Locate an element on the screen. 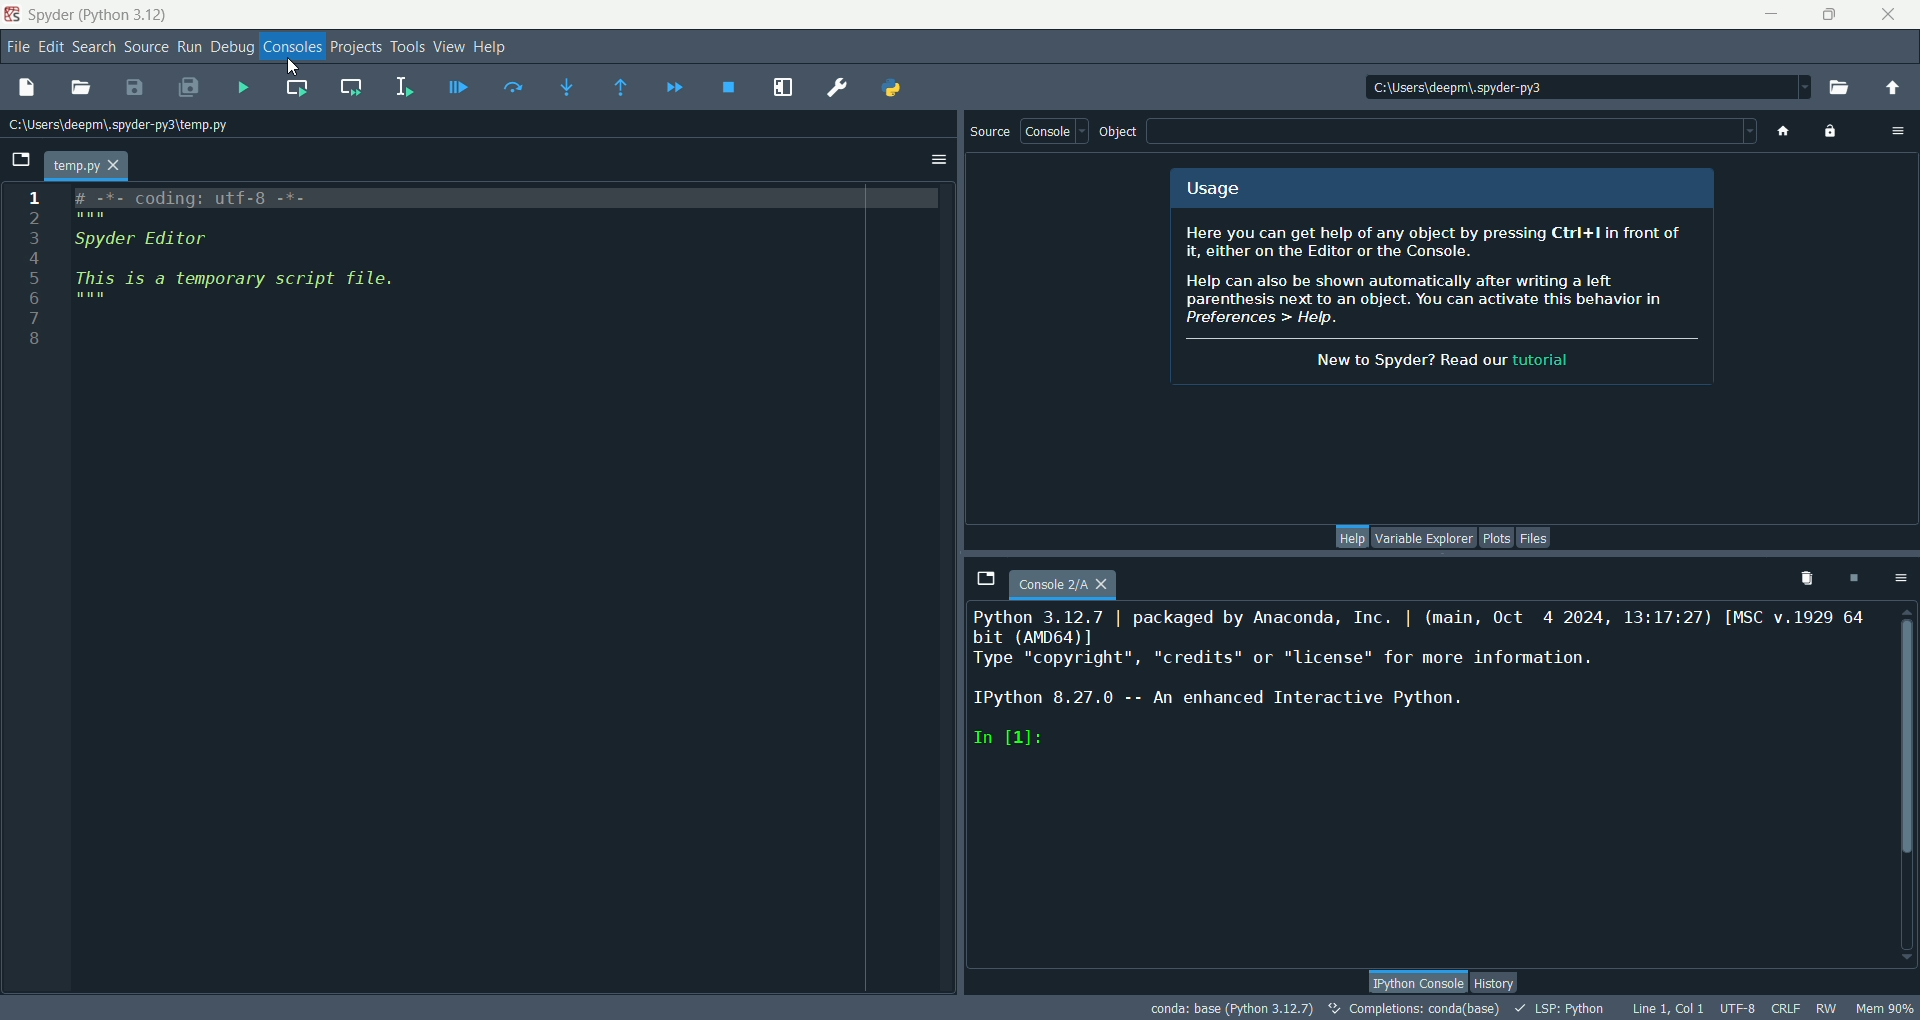  line, col is located at coordinates (1669, 1007).